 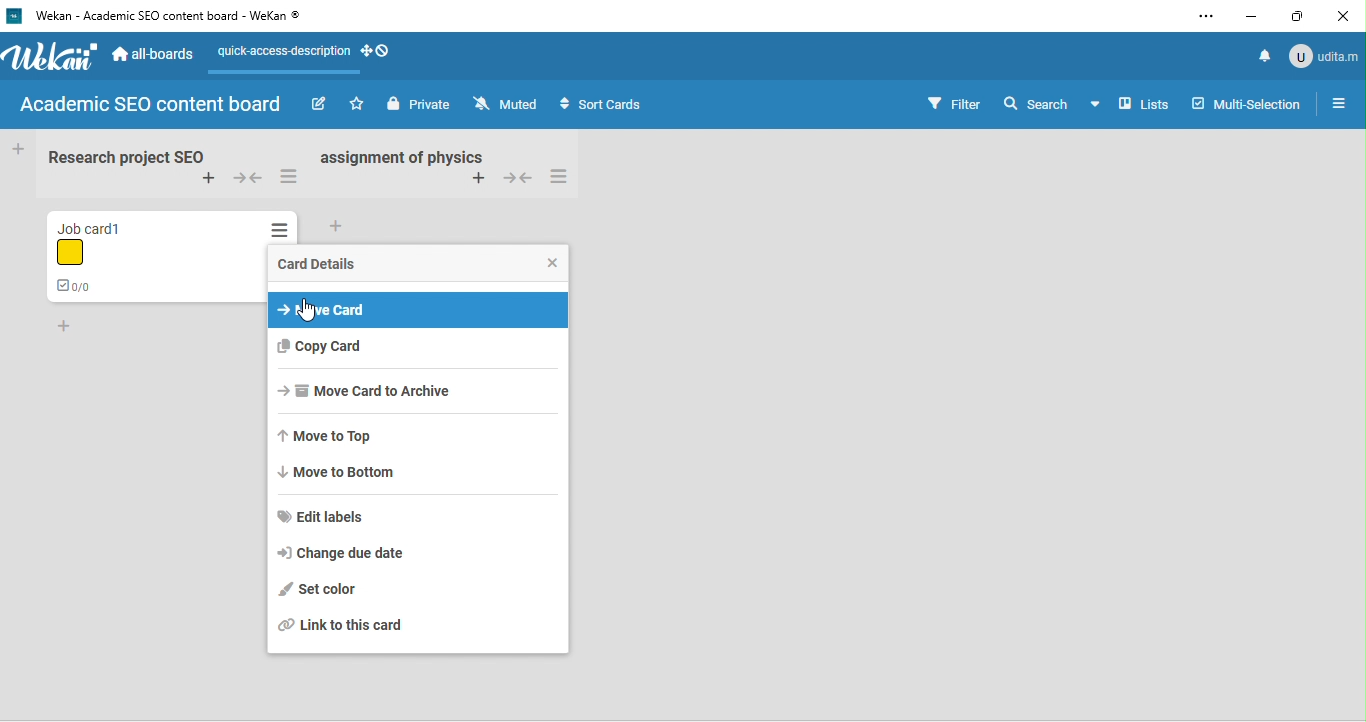 I want to click on add card, so click(x=200, y=179).